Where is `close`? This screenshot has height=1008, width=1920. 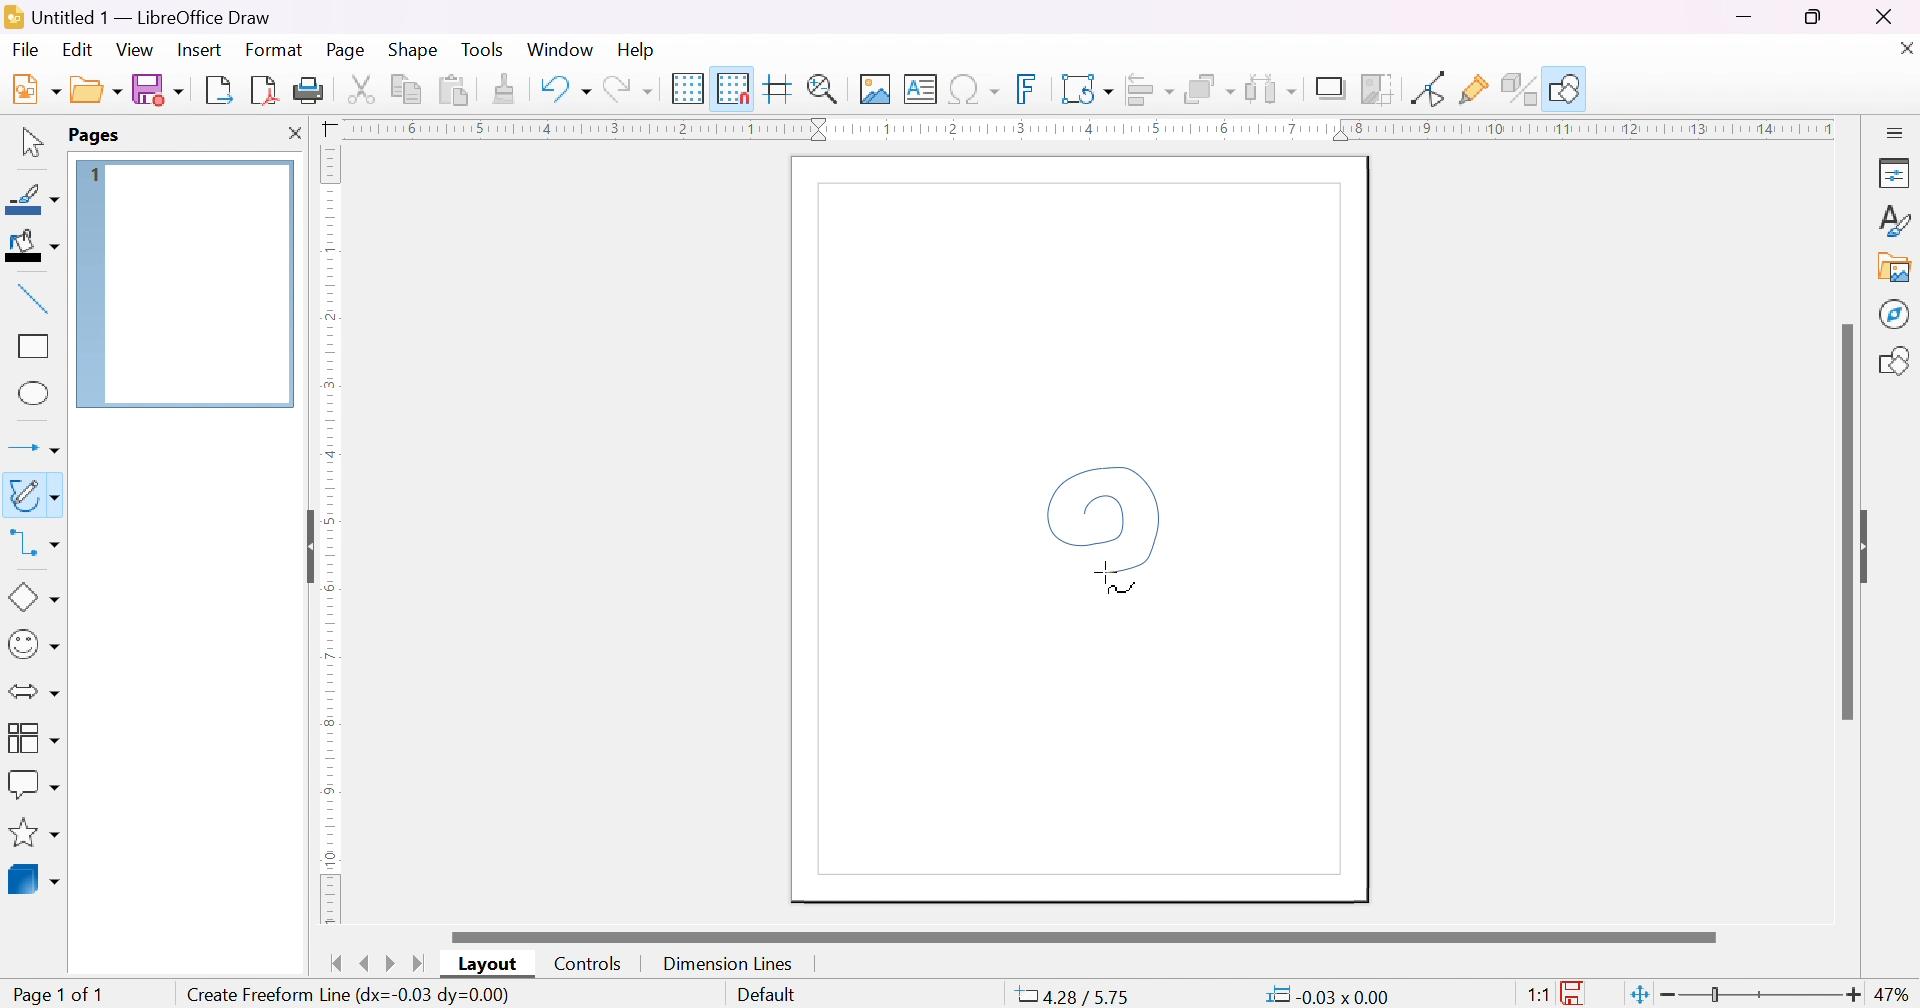
close is located at coordinates (1908, 48).